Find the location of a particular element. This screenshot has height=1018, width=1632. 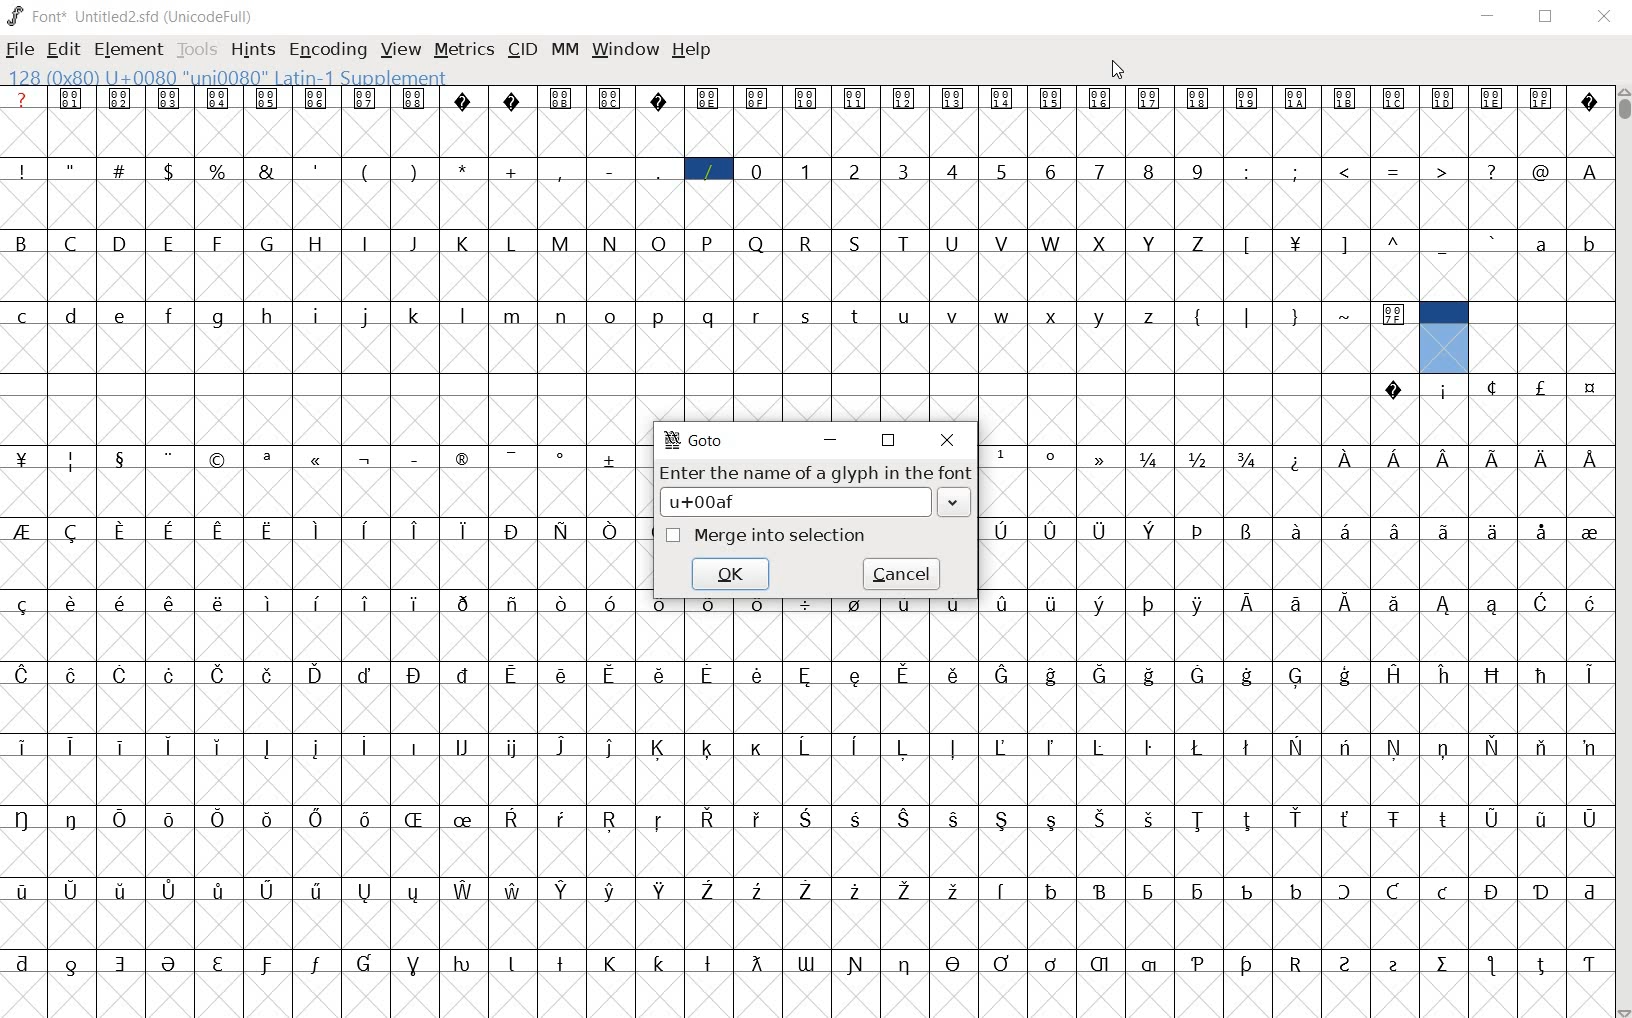

Symbol is located at coordinates (759, 818).